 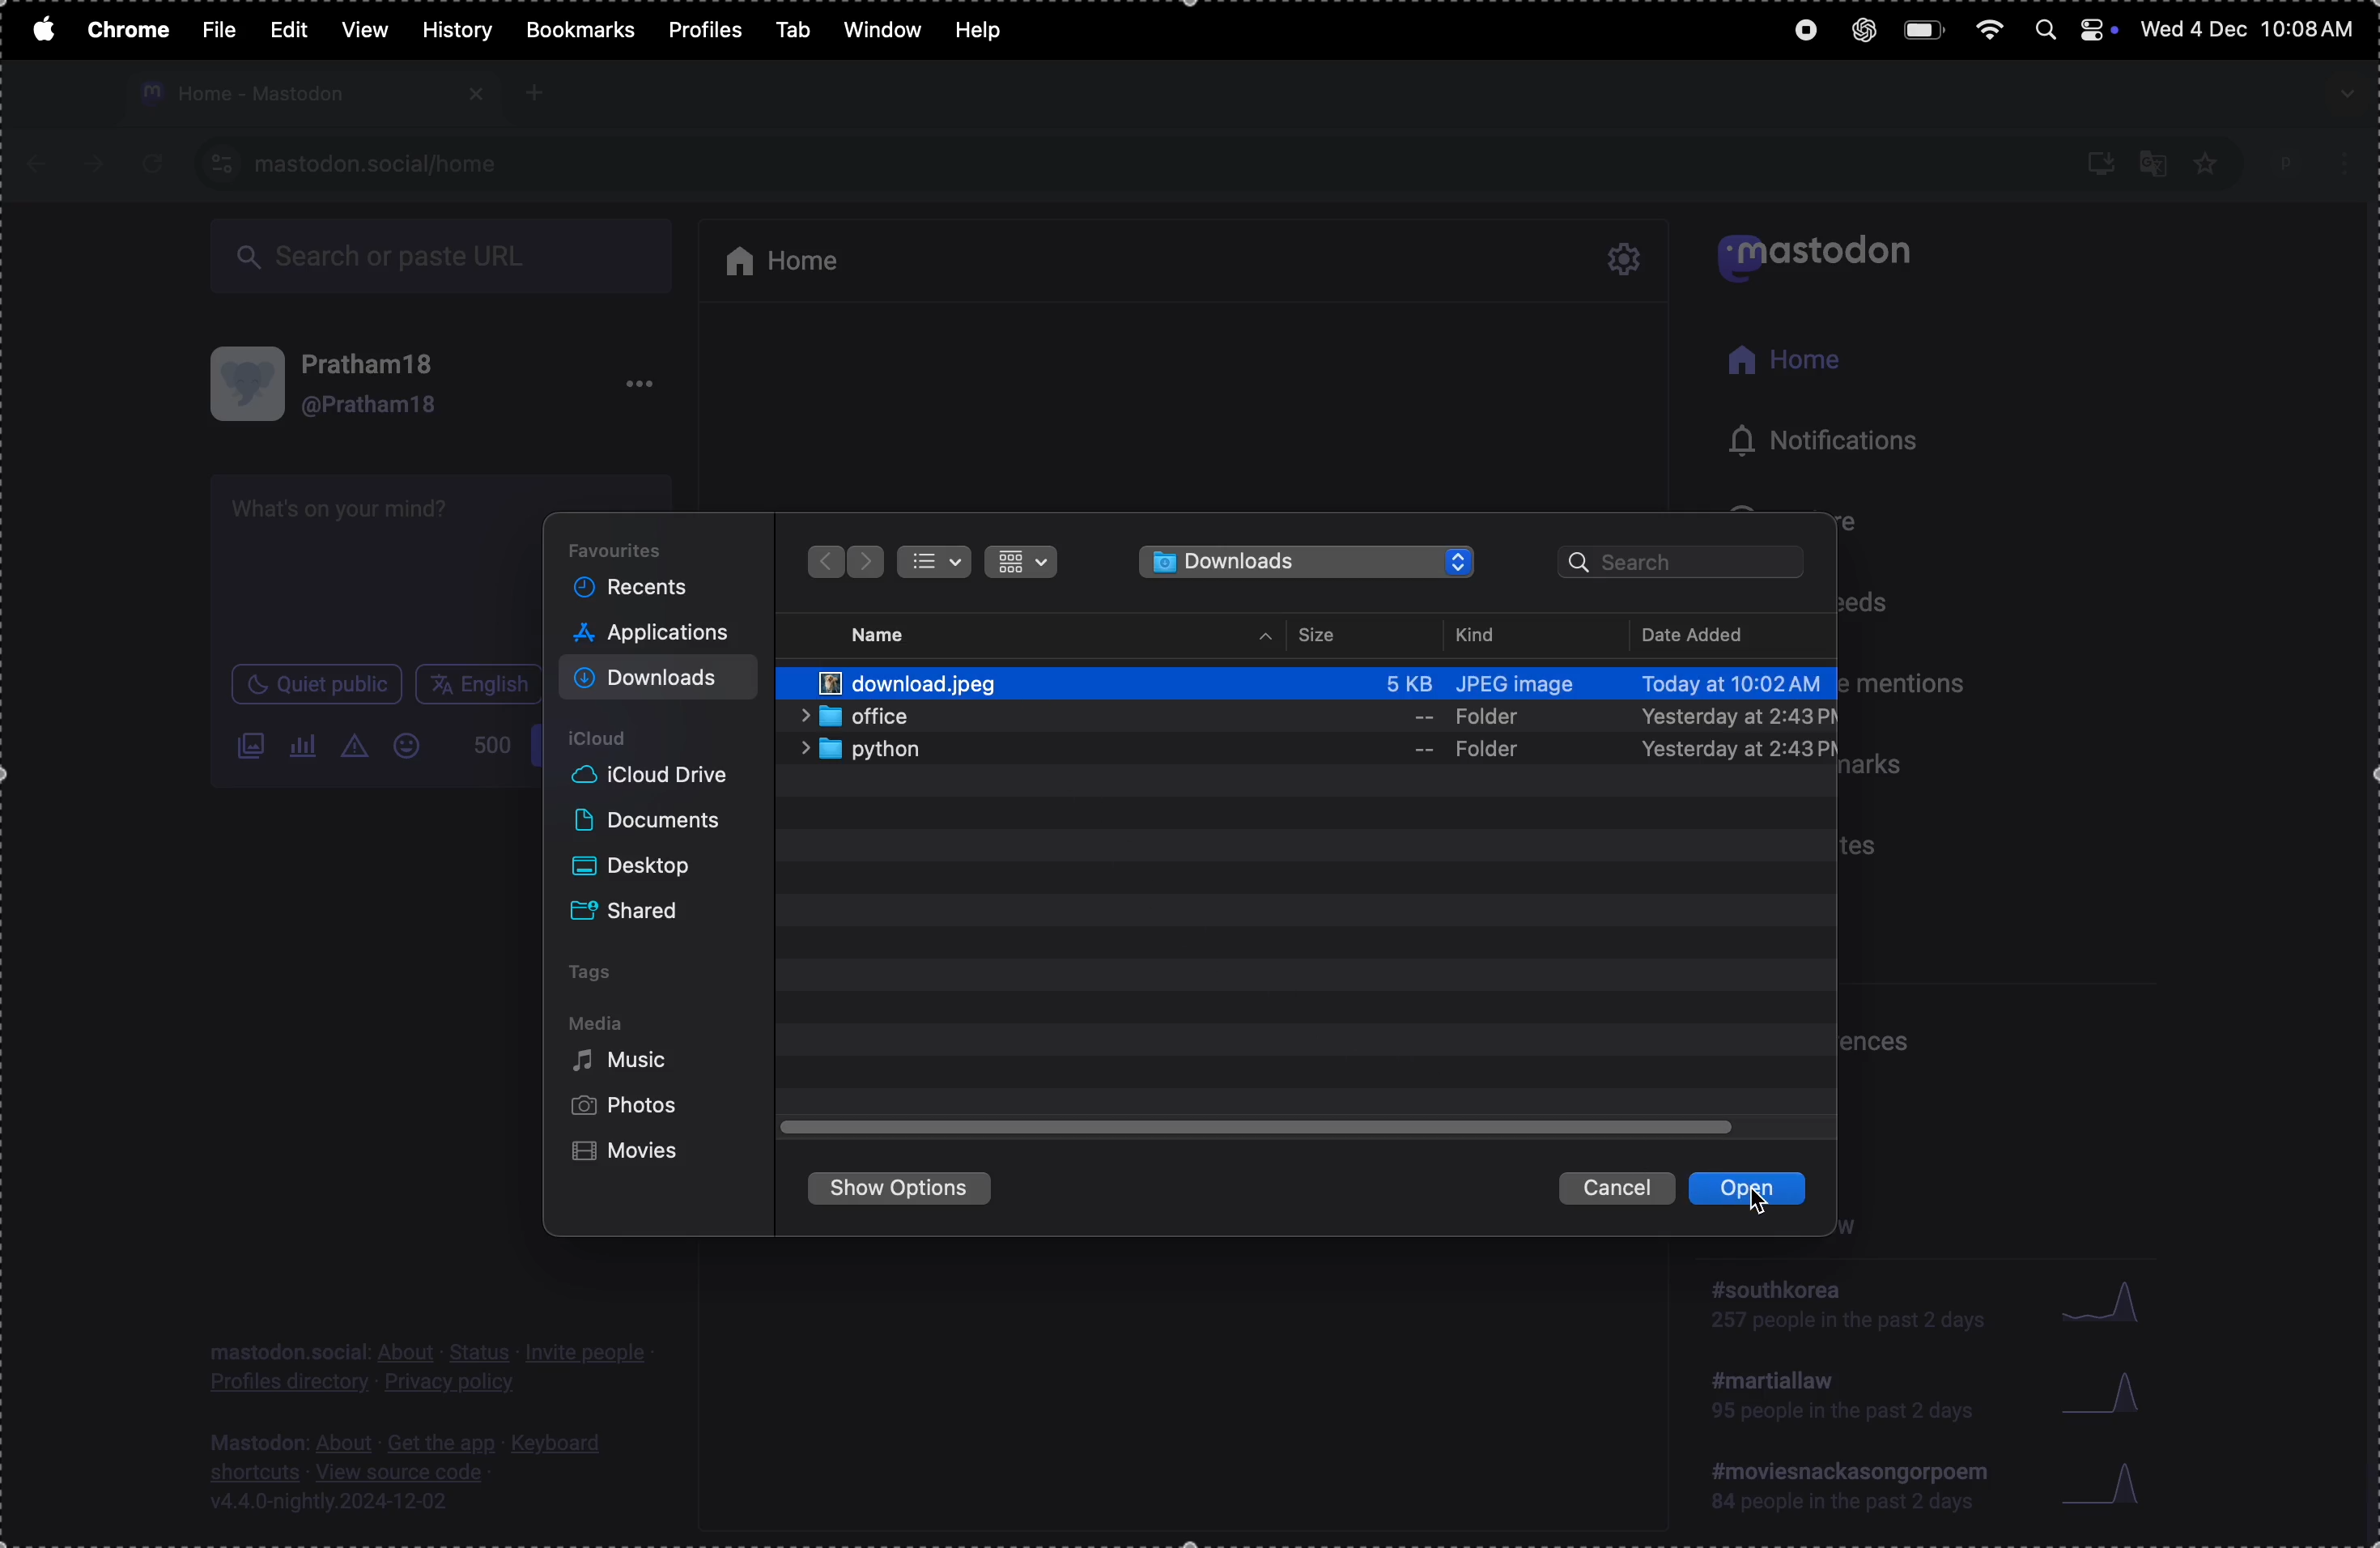 What do you see at coordinates (308, 94) in the screenshot?
I see `mastodon tab` at bounding box center [308, 94].